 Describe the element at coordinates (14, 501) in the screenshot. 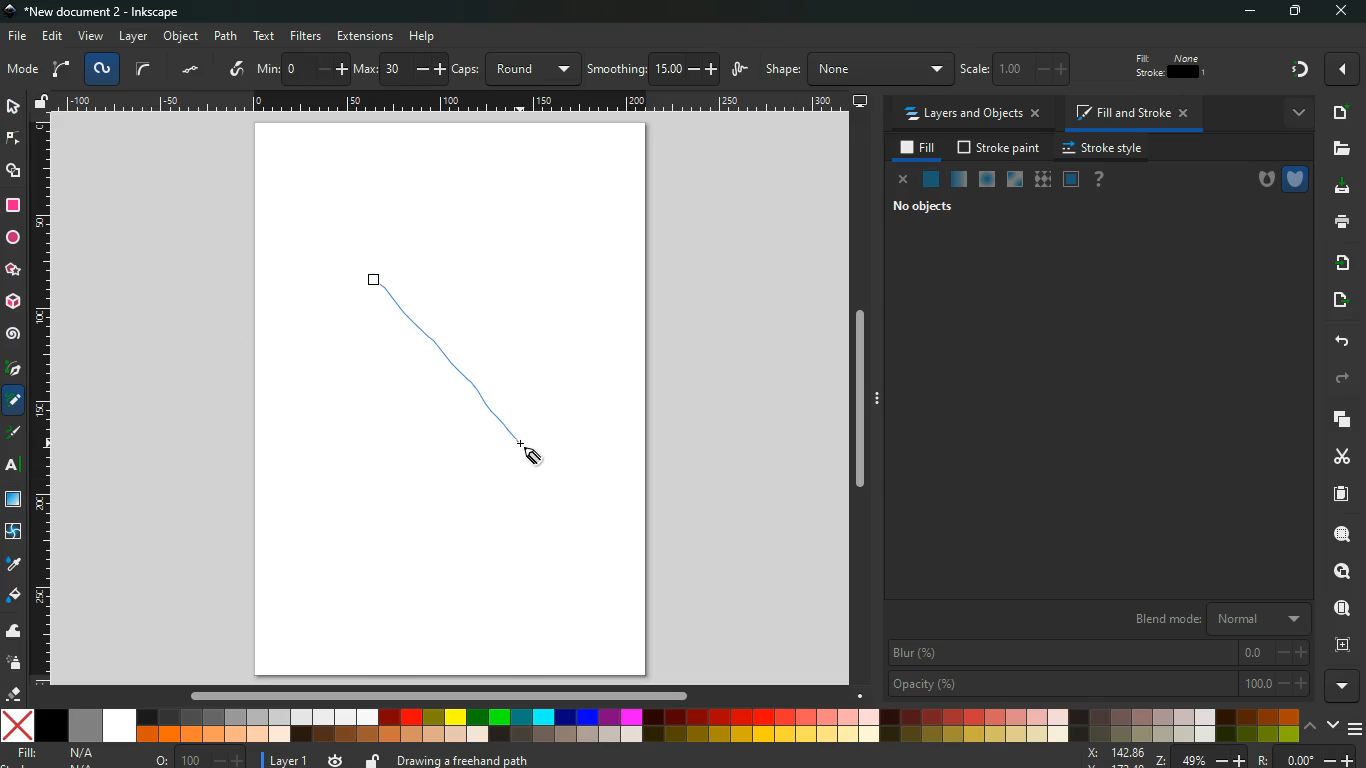

I see `window` at that location.